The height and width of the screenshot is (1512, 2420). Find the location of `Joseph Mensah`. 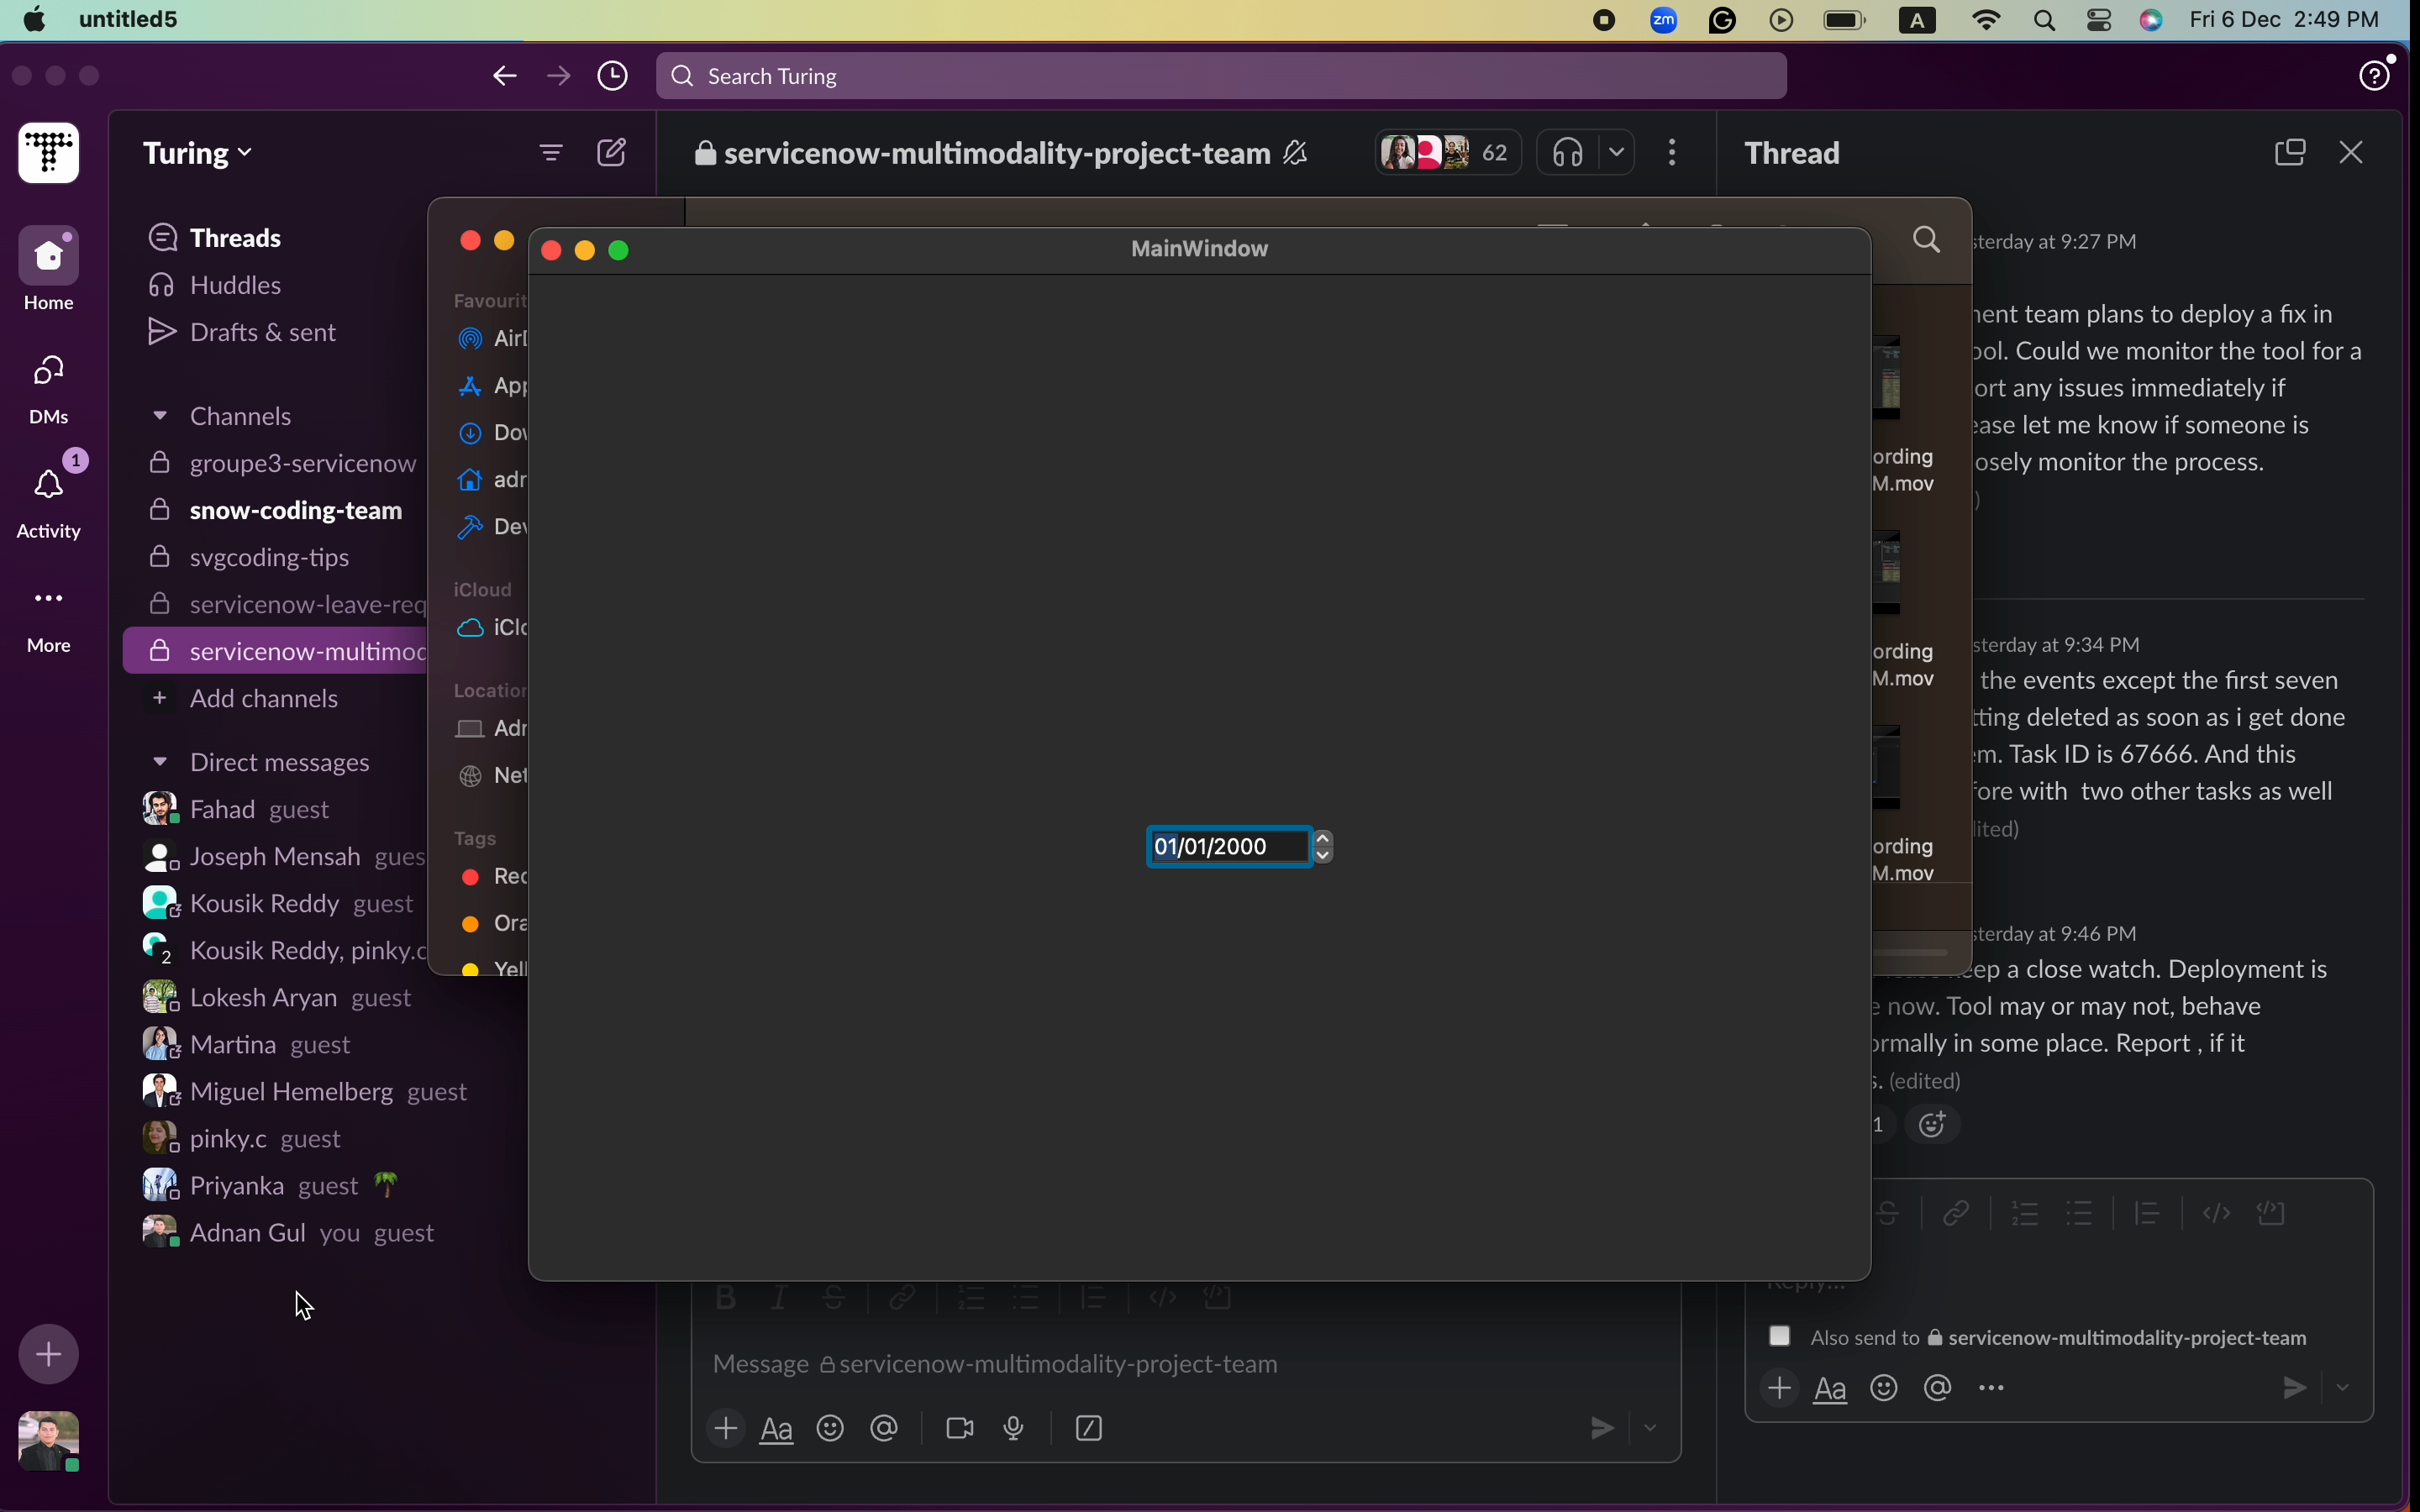

Joseph Mensah is located at coordinates (271, 856).